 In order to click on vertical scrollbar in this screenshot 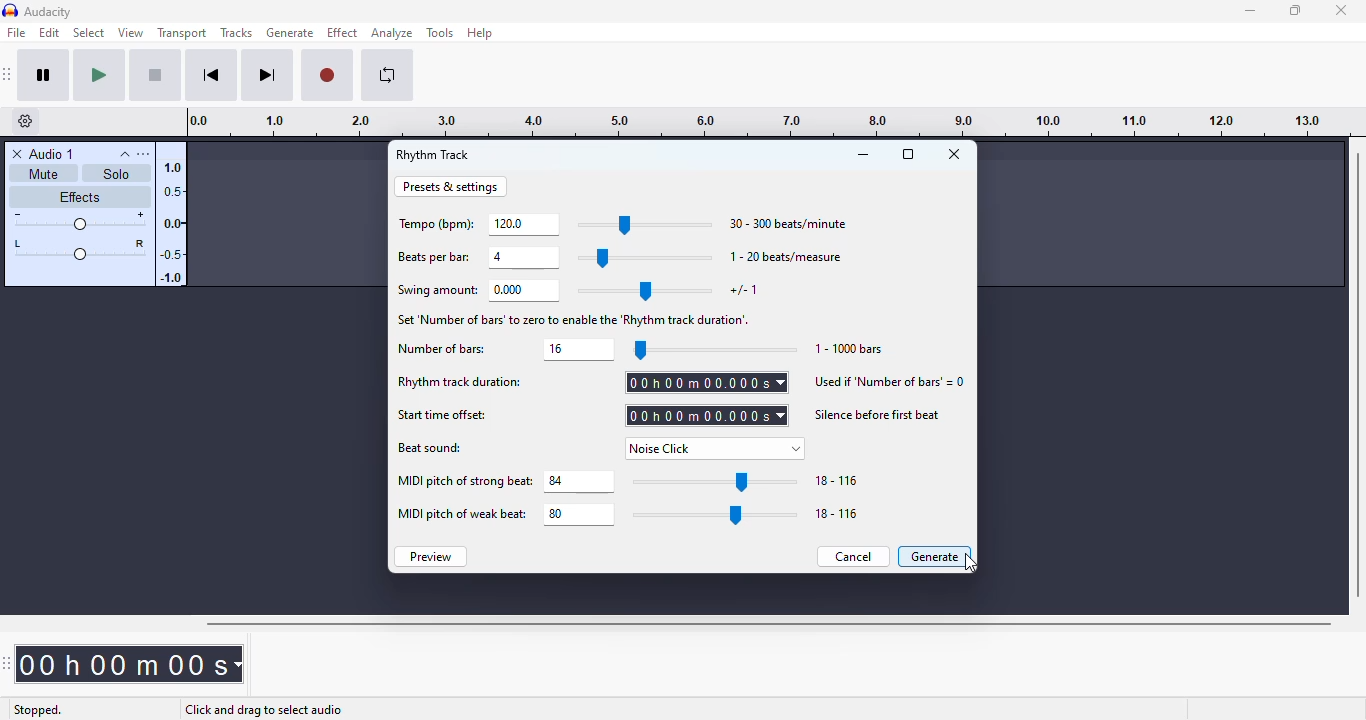, I will do `click(1358, 373)`.